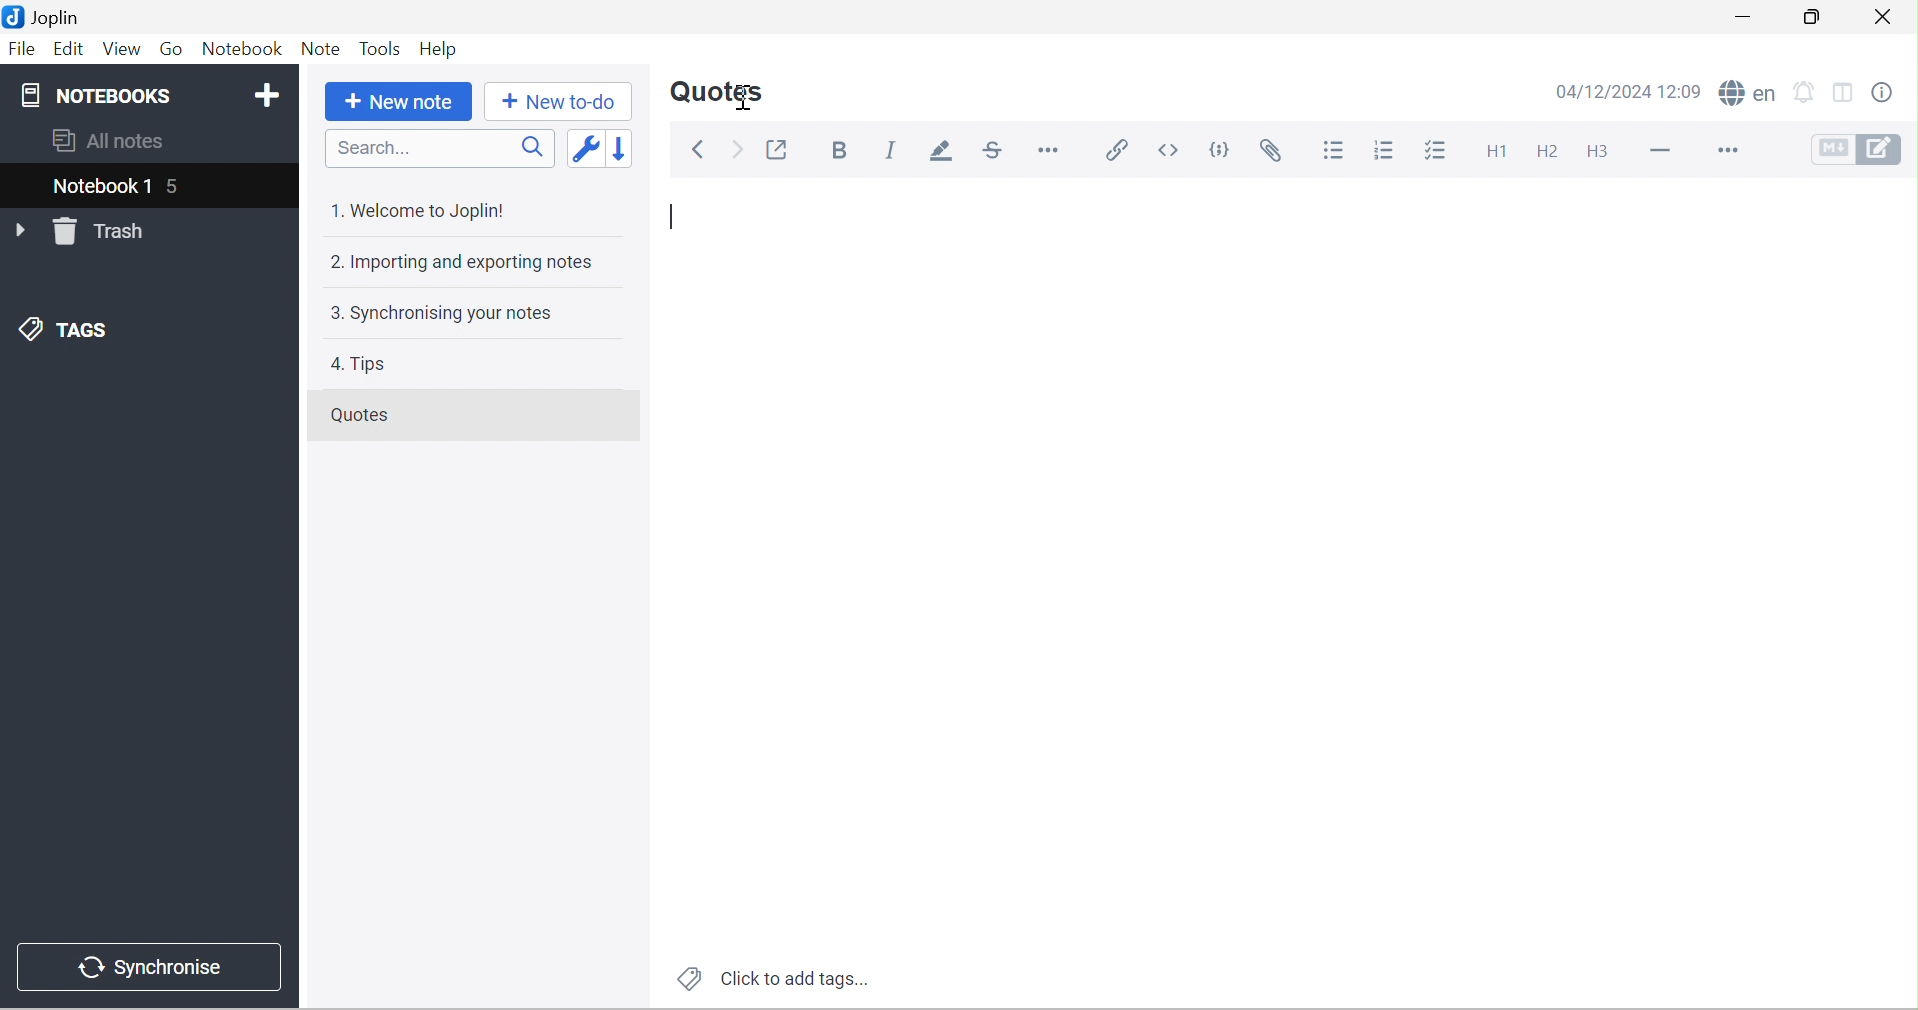 The width and height of the screenshot is (1918, 1010). I want to click on Typing Cursor, so click(674, 215).